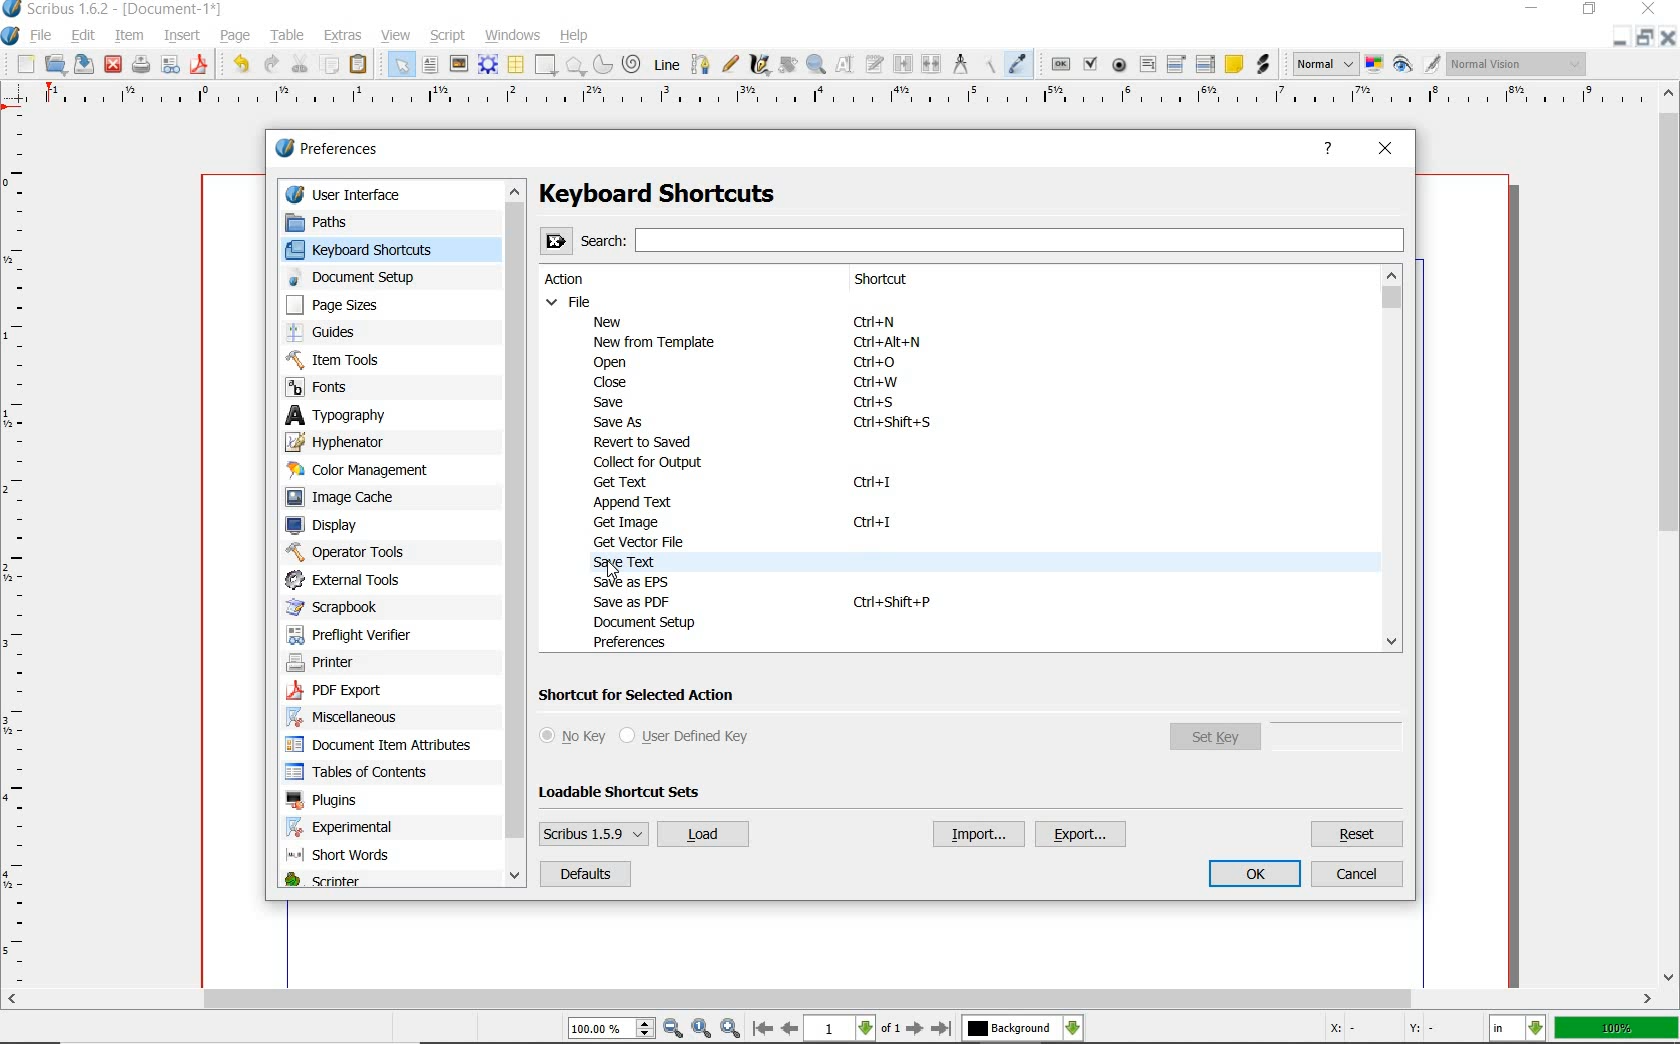 The image size is (1680, 1044). I want to click on pdf push button, so click(1061, 65).